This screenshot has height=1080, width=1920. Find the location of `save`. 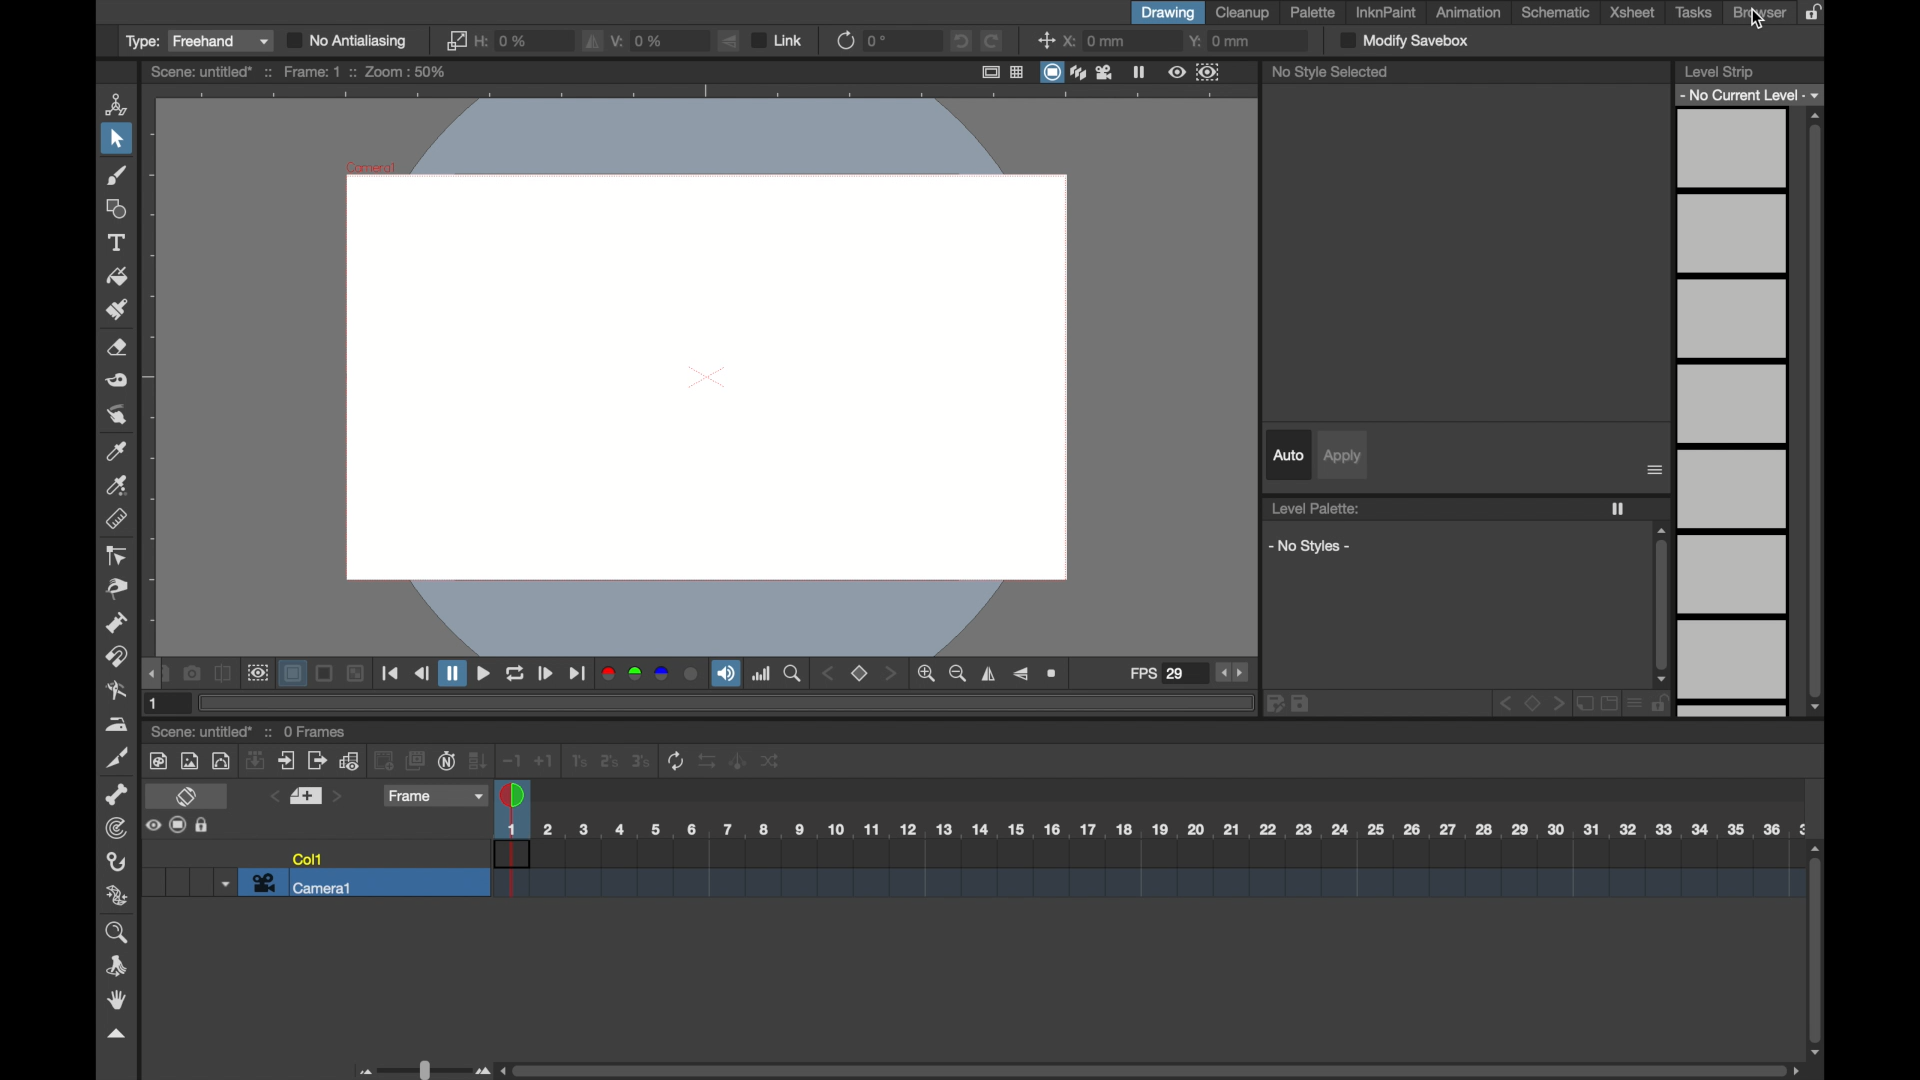

save is located at coordinates (1301, 703).